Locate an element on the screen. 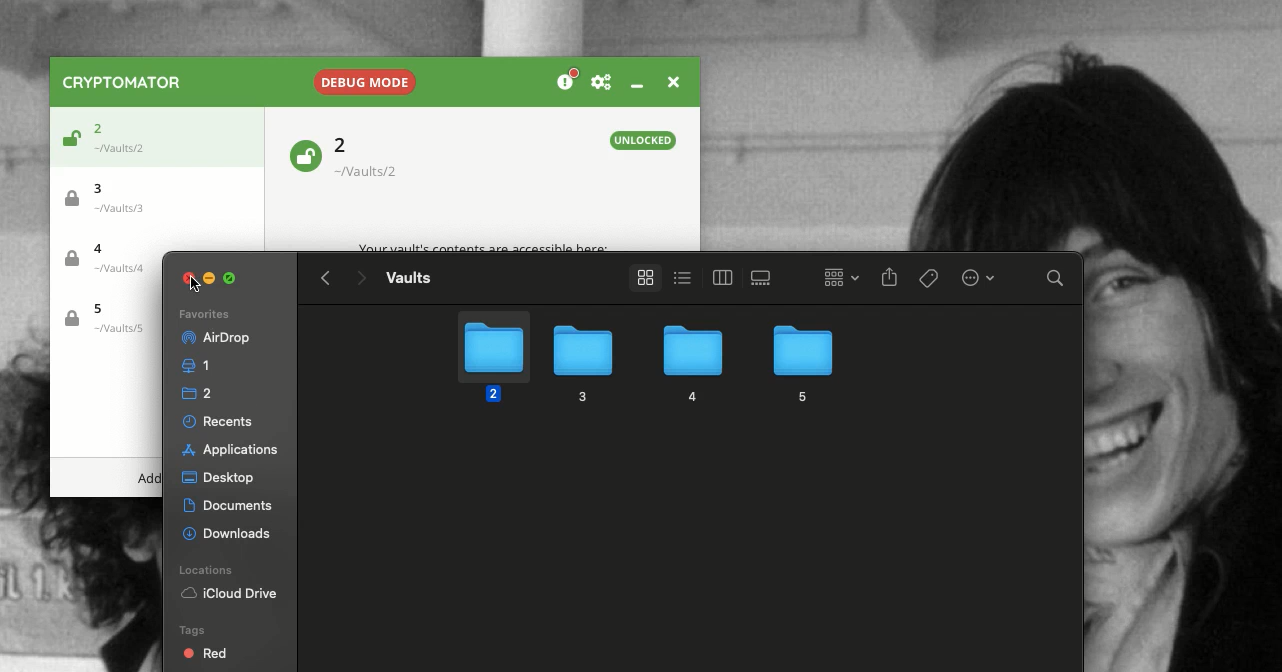  Grid view is located at coordinates (836, 276).